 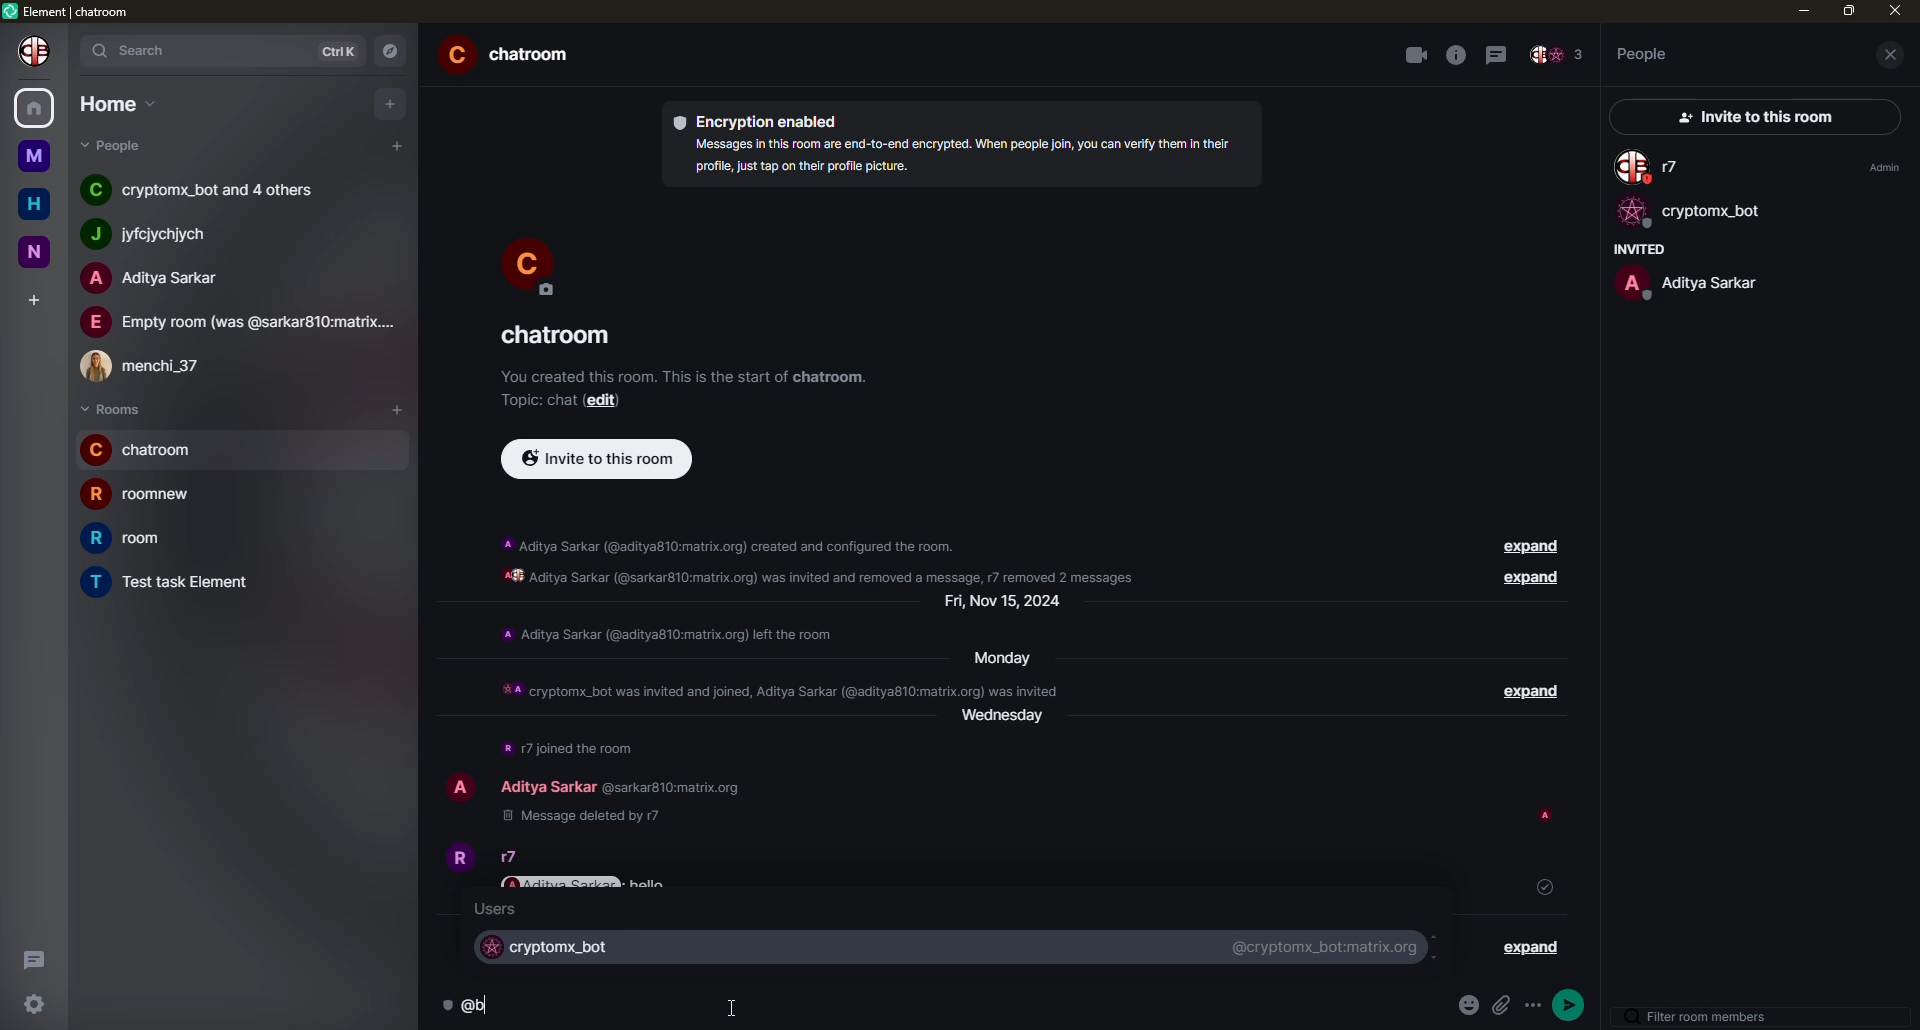 What do you see at coordinates (1010, 724) in the screenshot?
I see `day` at bounding box center [1010, 724].